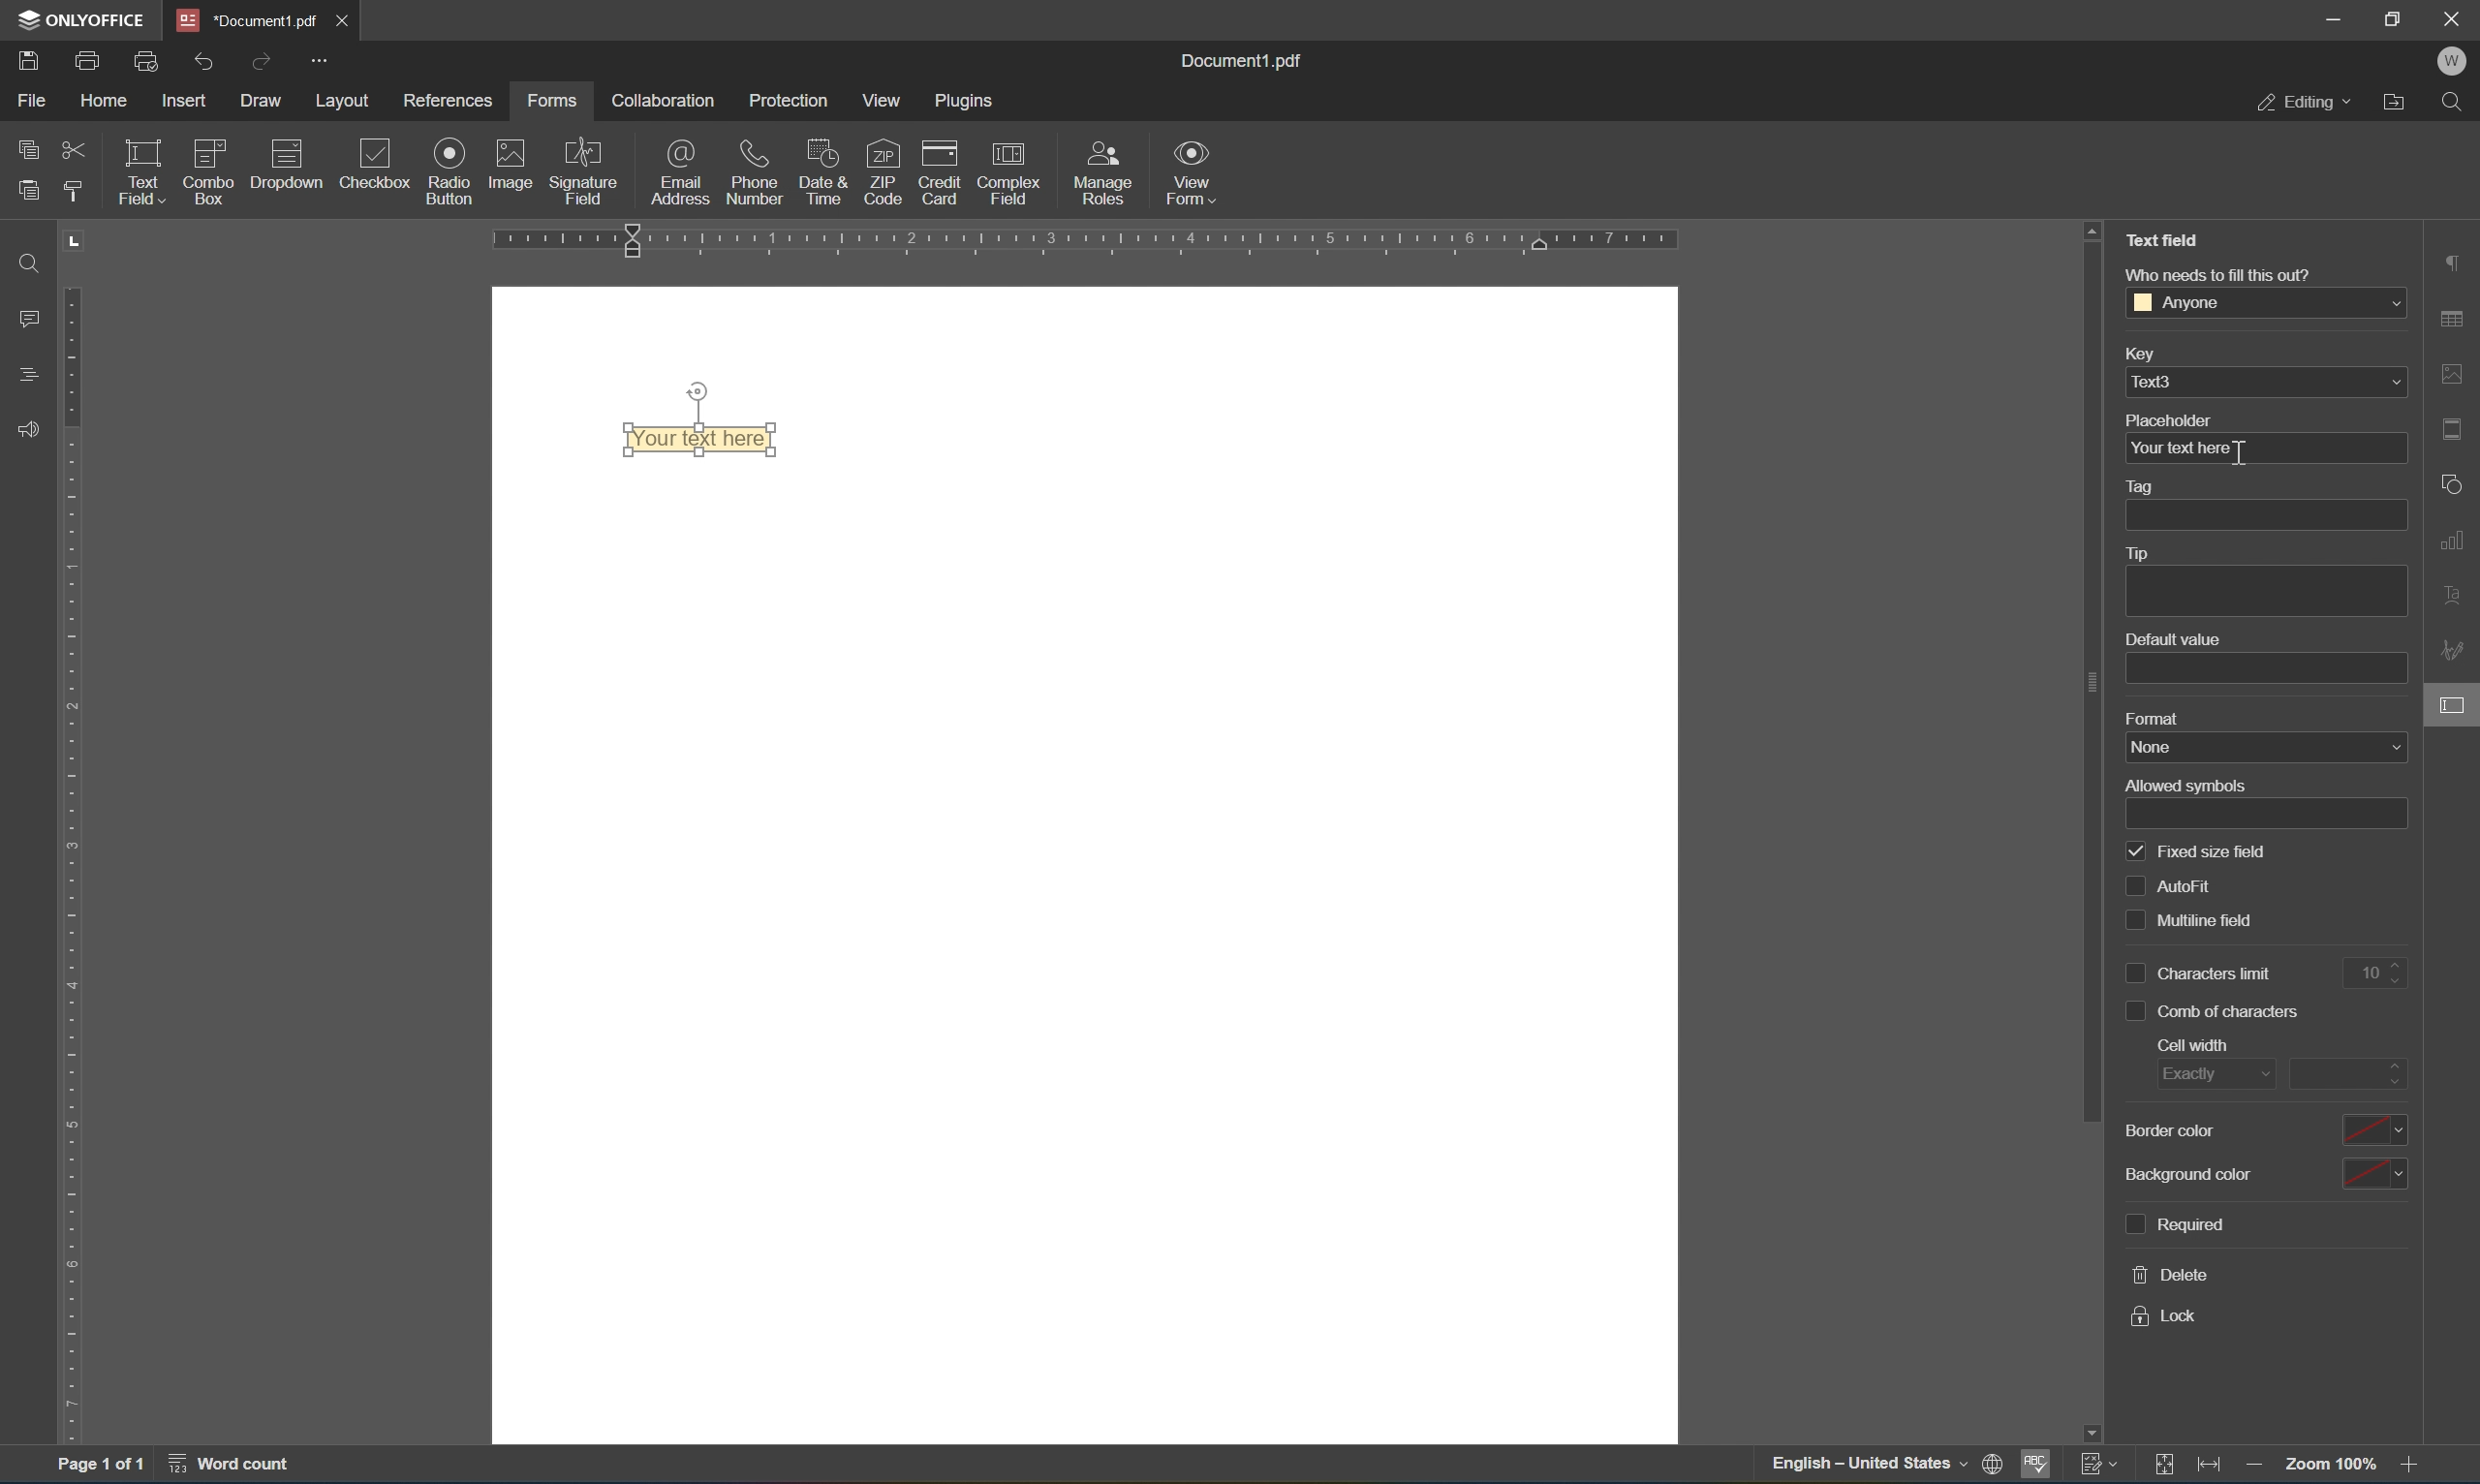 This screenshot has height=1484, width=2480. What do you see at coordinates (213, 148) in the screenshot?
I see `icon` at bounding box center [213, 148].